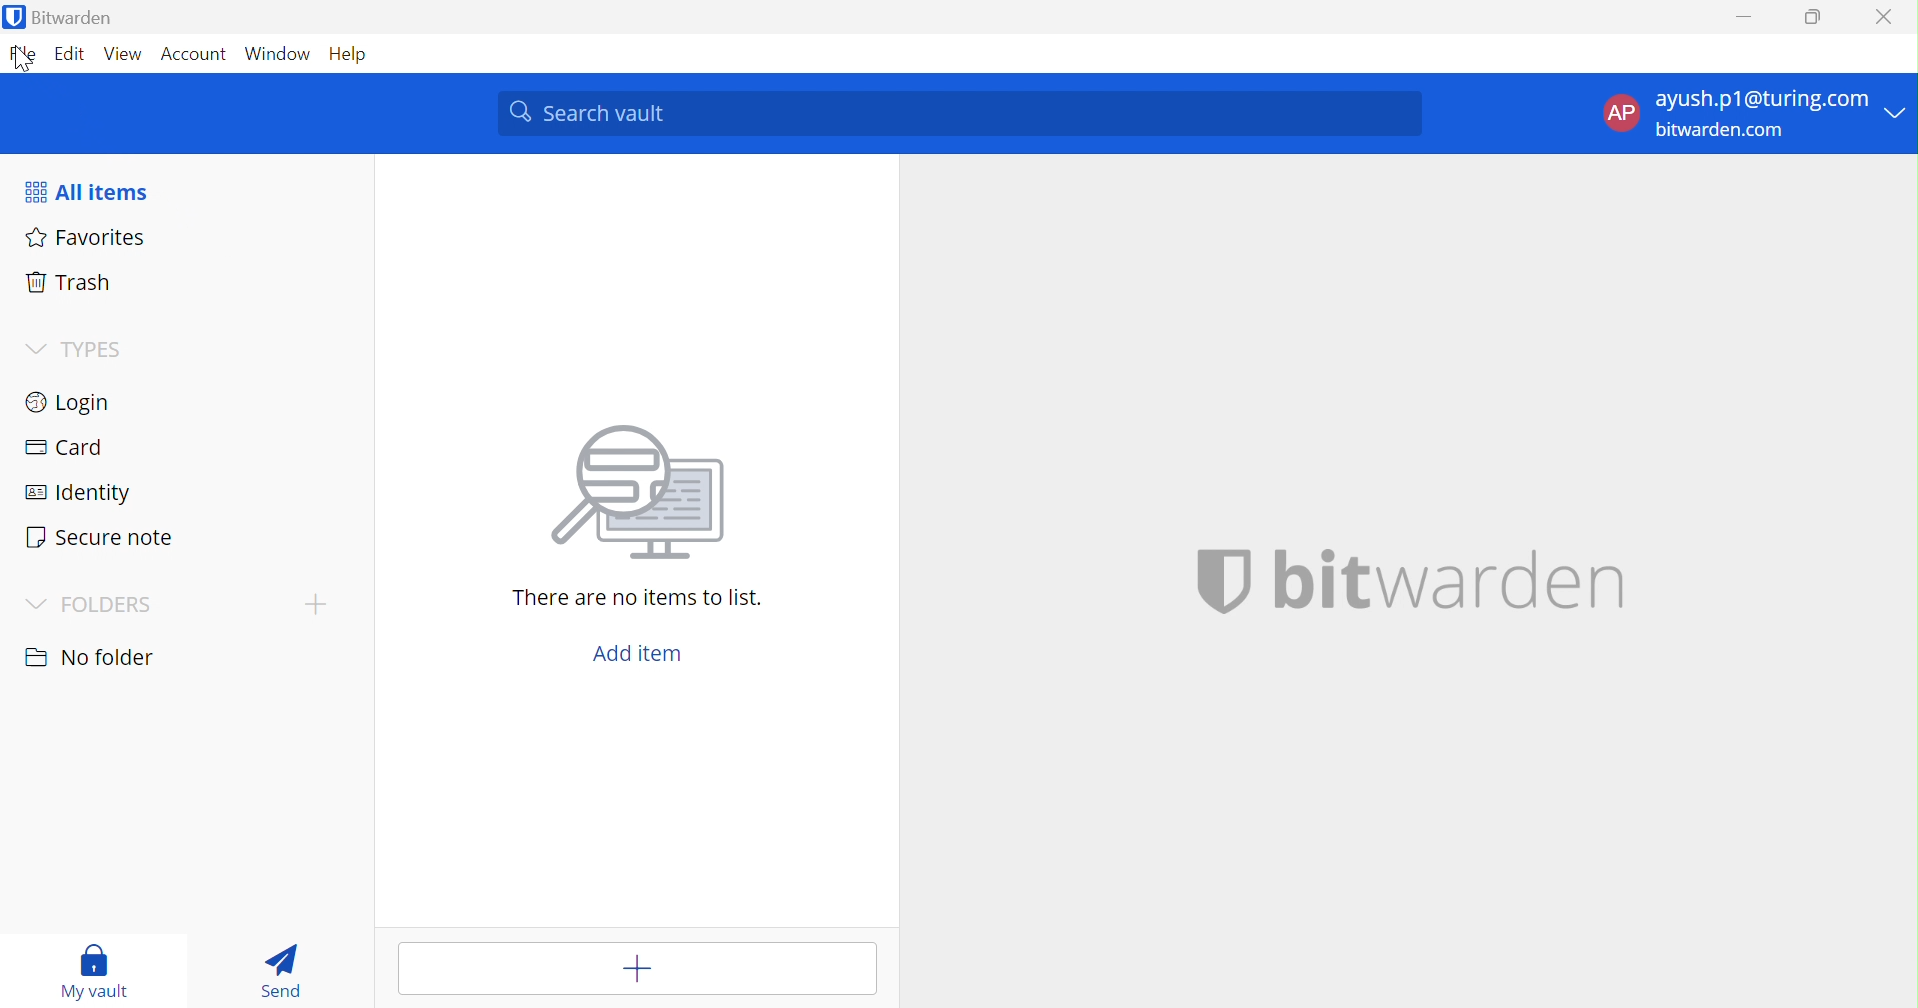 The width and height of the screenshot is (1918, 1008). Describe the element at coordinates (74, 403) in the screenshot. I see `Login` at that location.